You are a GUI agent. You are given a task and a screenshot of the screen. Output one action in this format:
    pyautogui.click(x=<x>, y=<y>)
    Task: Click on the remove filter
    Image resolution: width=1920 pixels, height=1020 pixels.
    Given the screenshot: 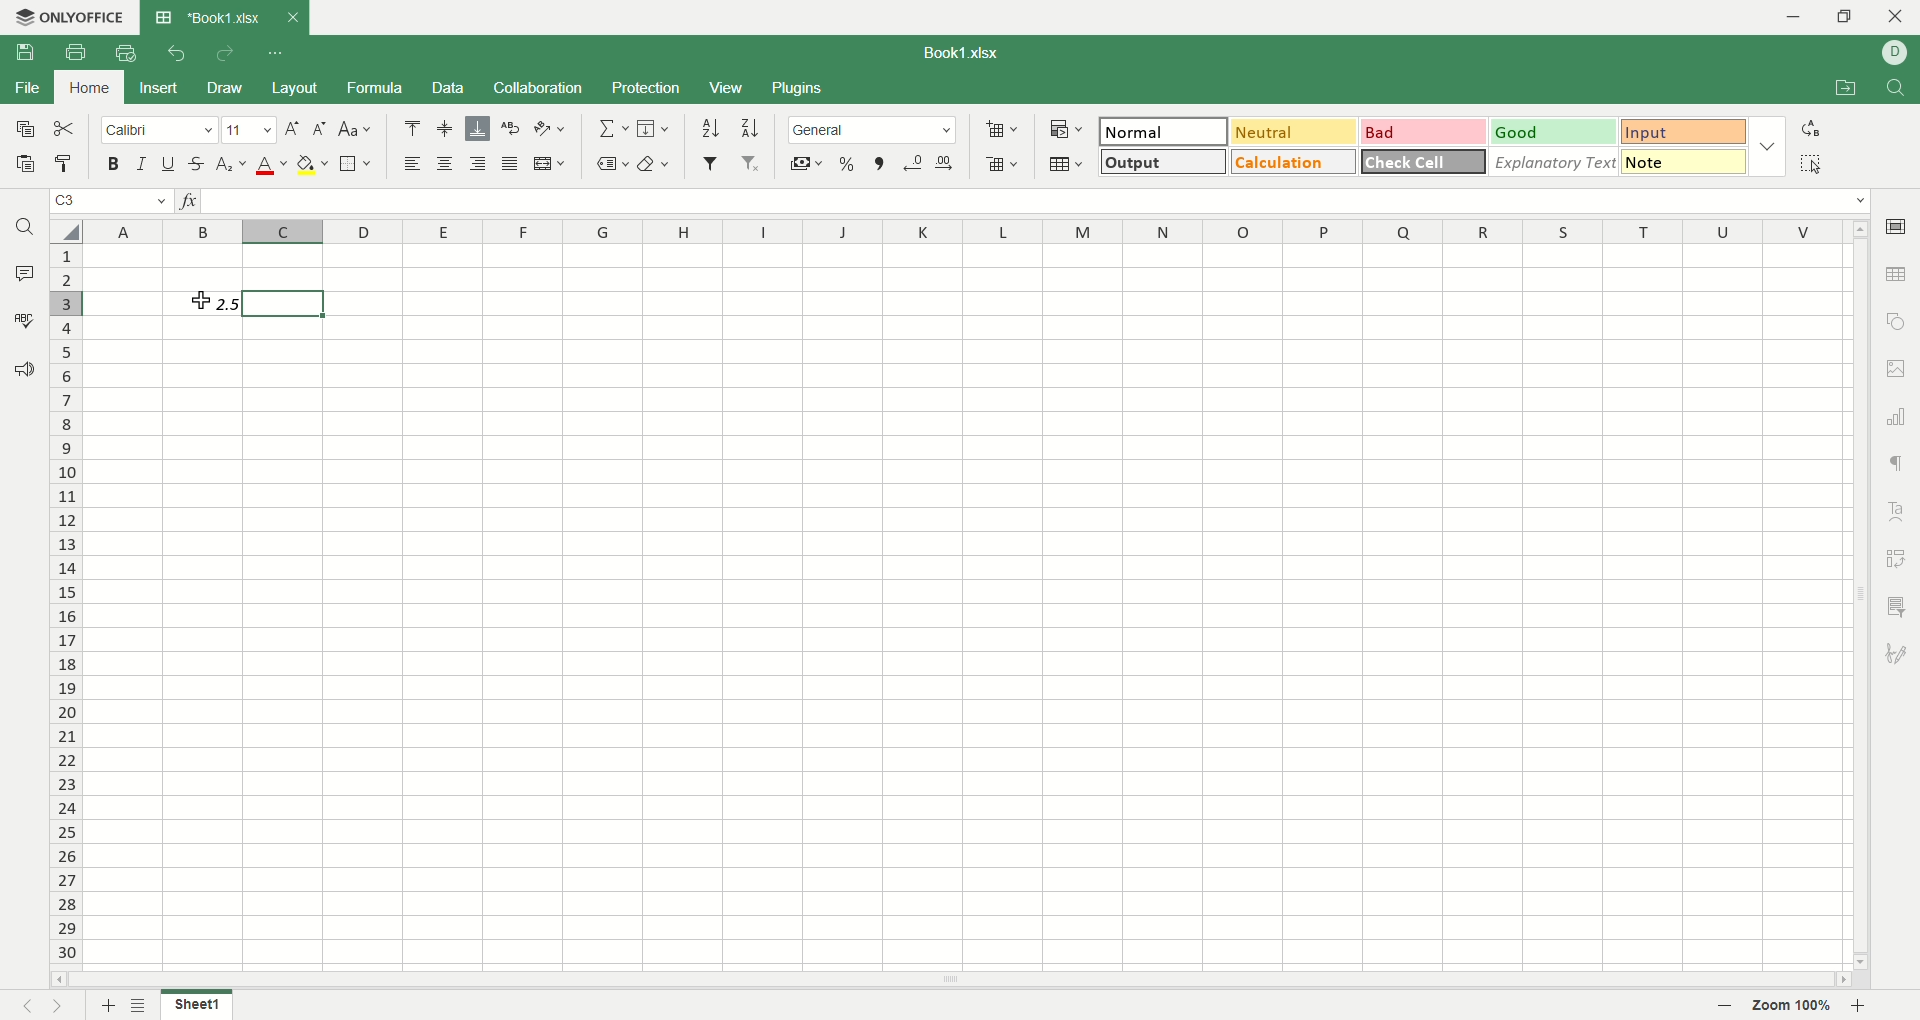 What is the action you would take?
    pyautogui.click(x=752, y=163)
    